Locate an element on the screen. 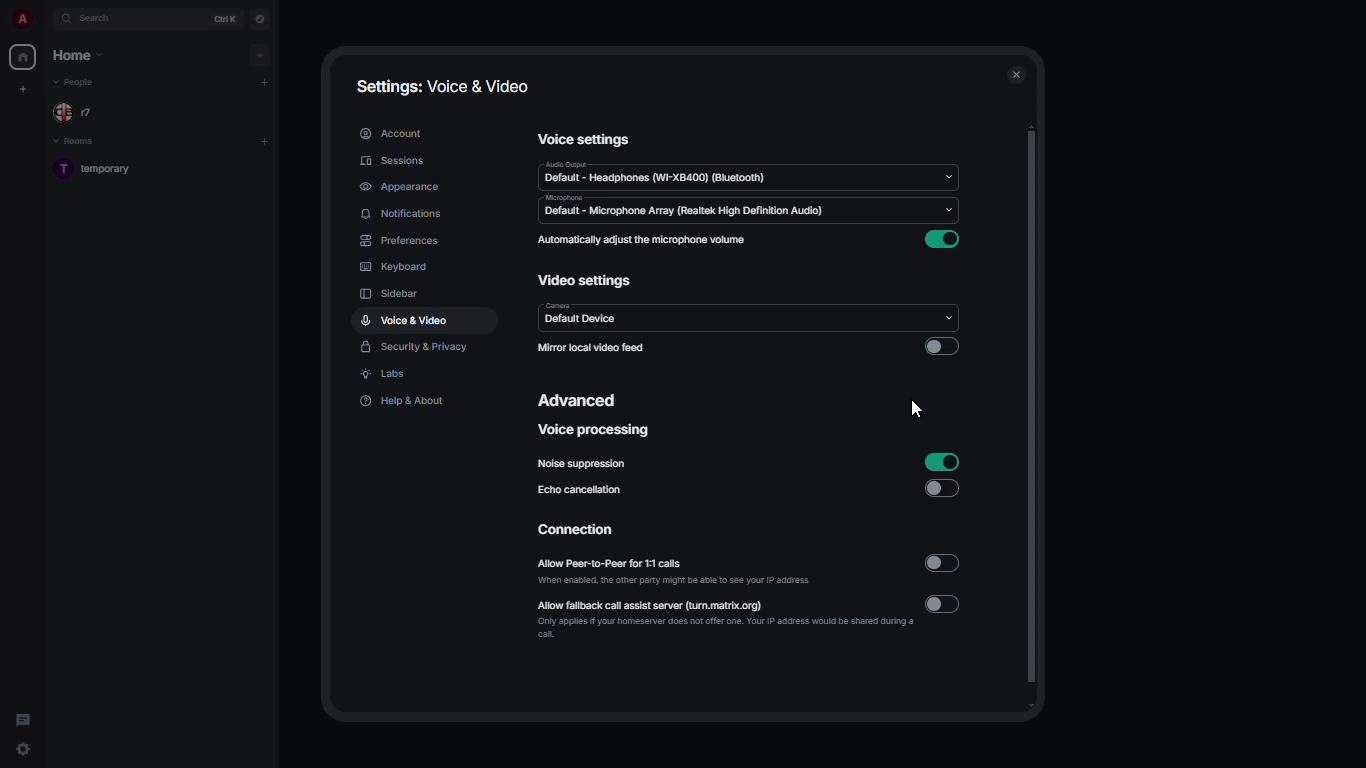  help & about is located at coordinates (402, 400).